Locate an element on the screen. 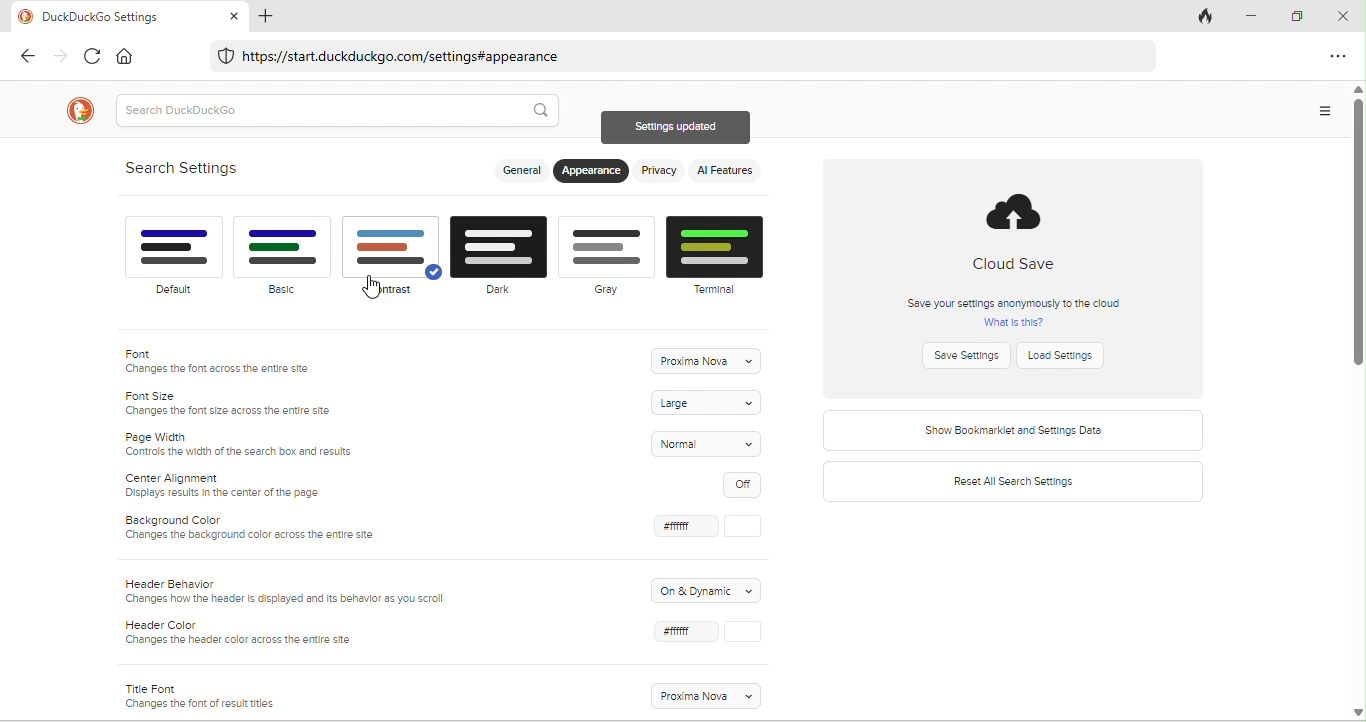  Adjusted the brightness of the browser  is located at coordinates (393, 258).